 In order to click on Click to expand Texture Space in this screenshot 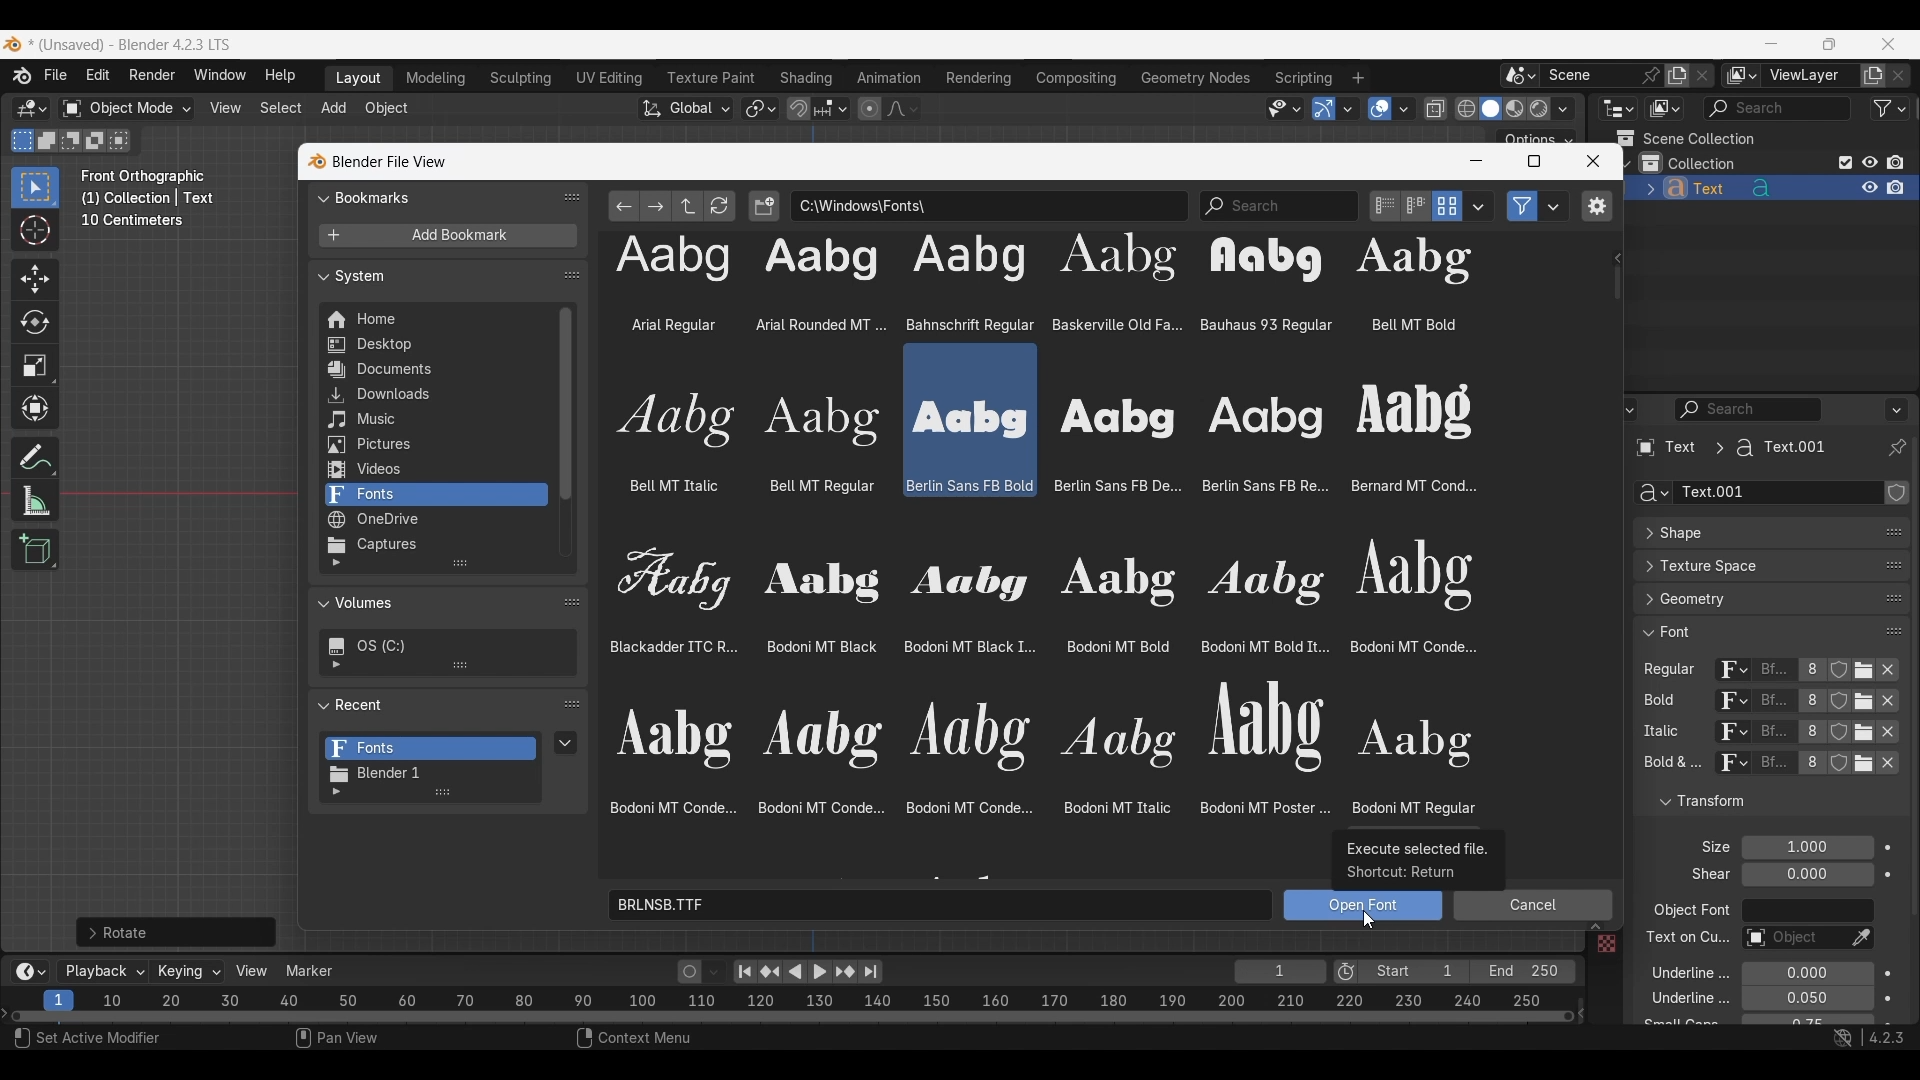, I will do `click(1751, 566)`.